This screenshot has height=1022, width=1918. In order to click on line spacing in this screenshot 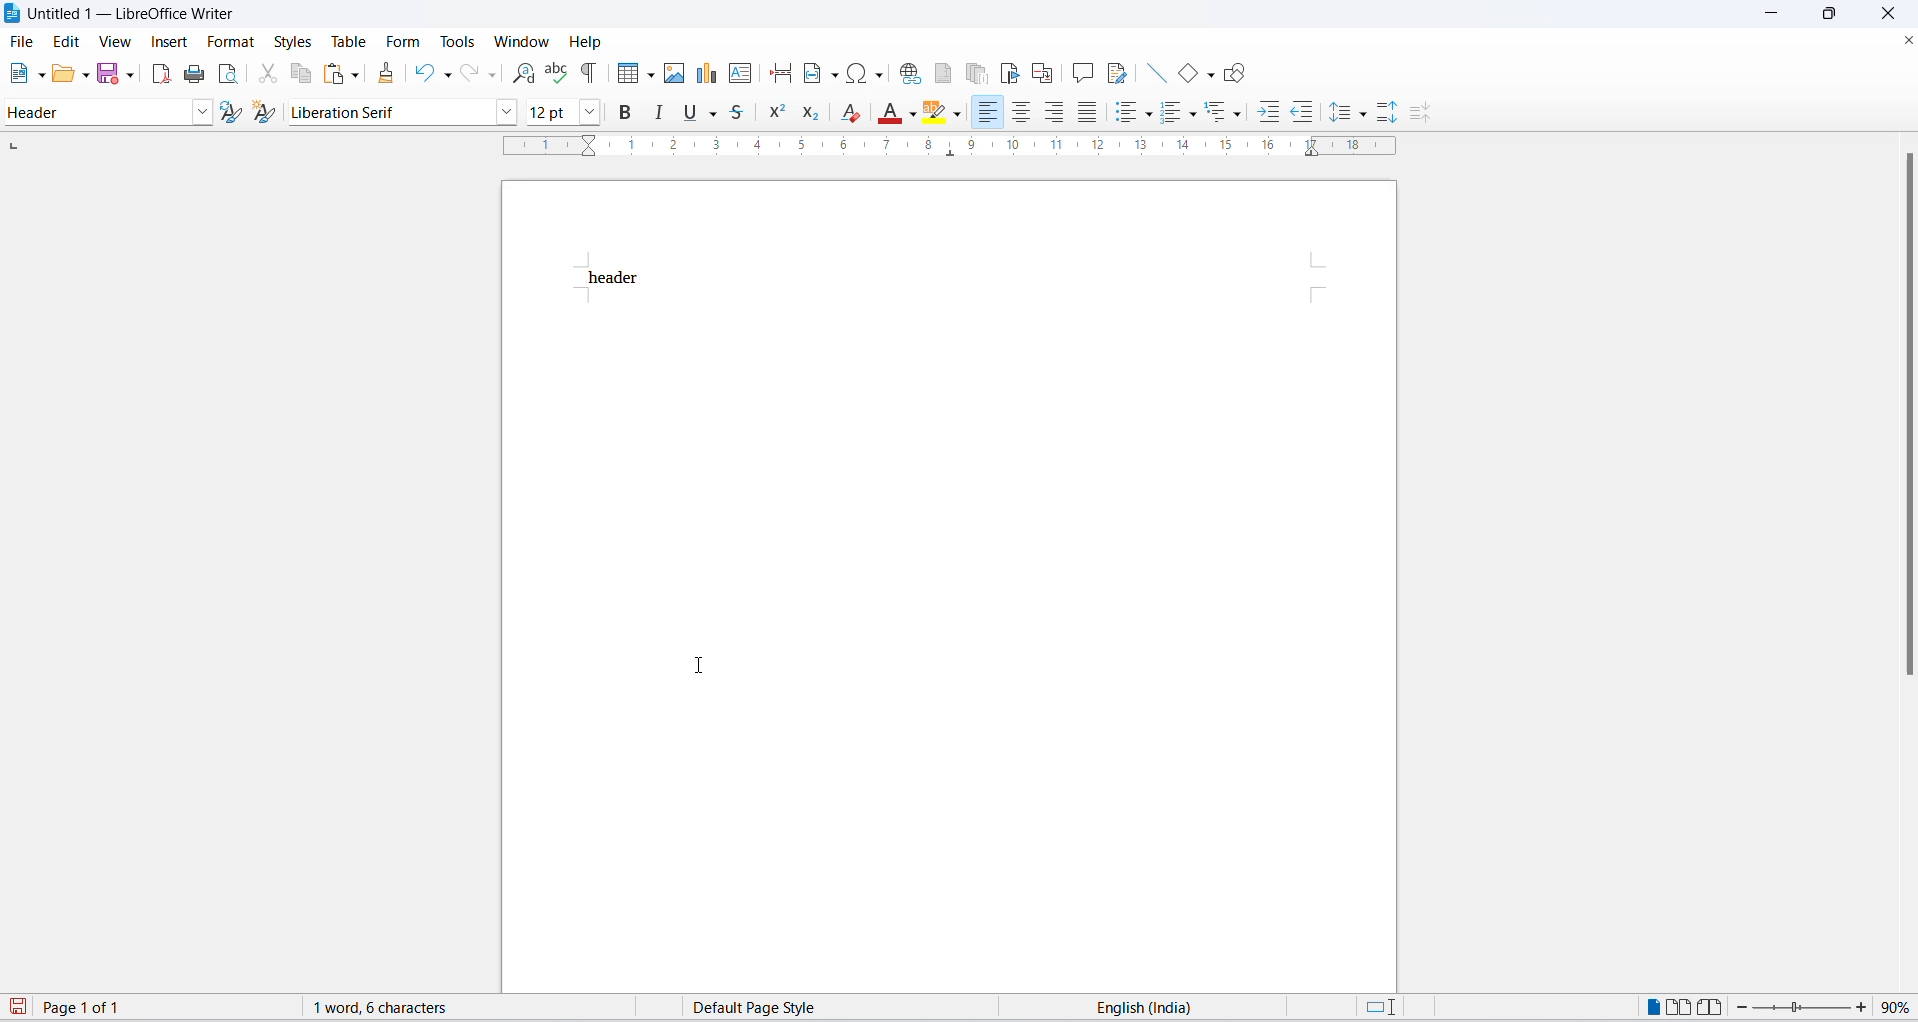, I will do `click(1343, 114)`.